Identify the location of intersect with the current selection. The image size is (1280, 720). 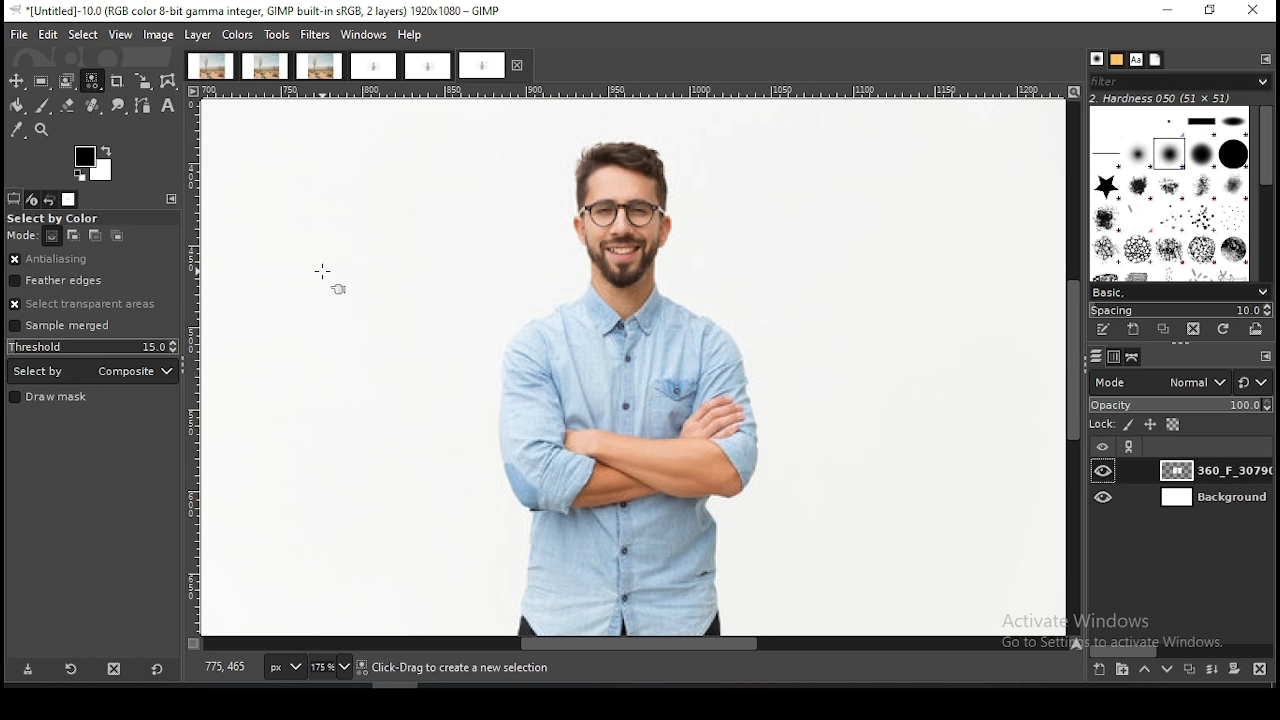
(115, 237).